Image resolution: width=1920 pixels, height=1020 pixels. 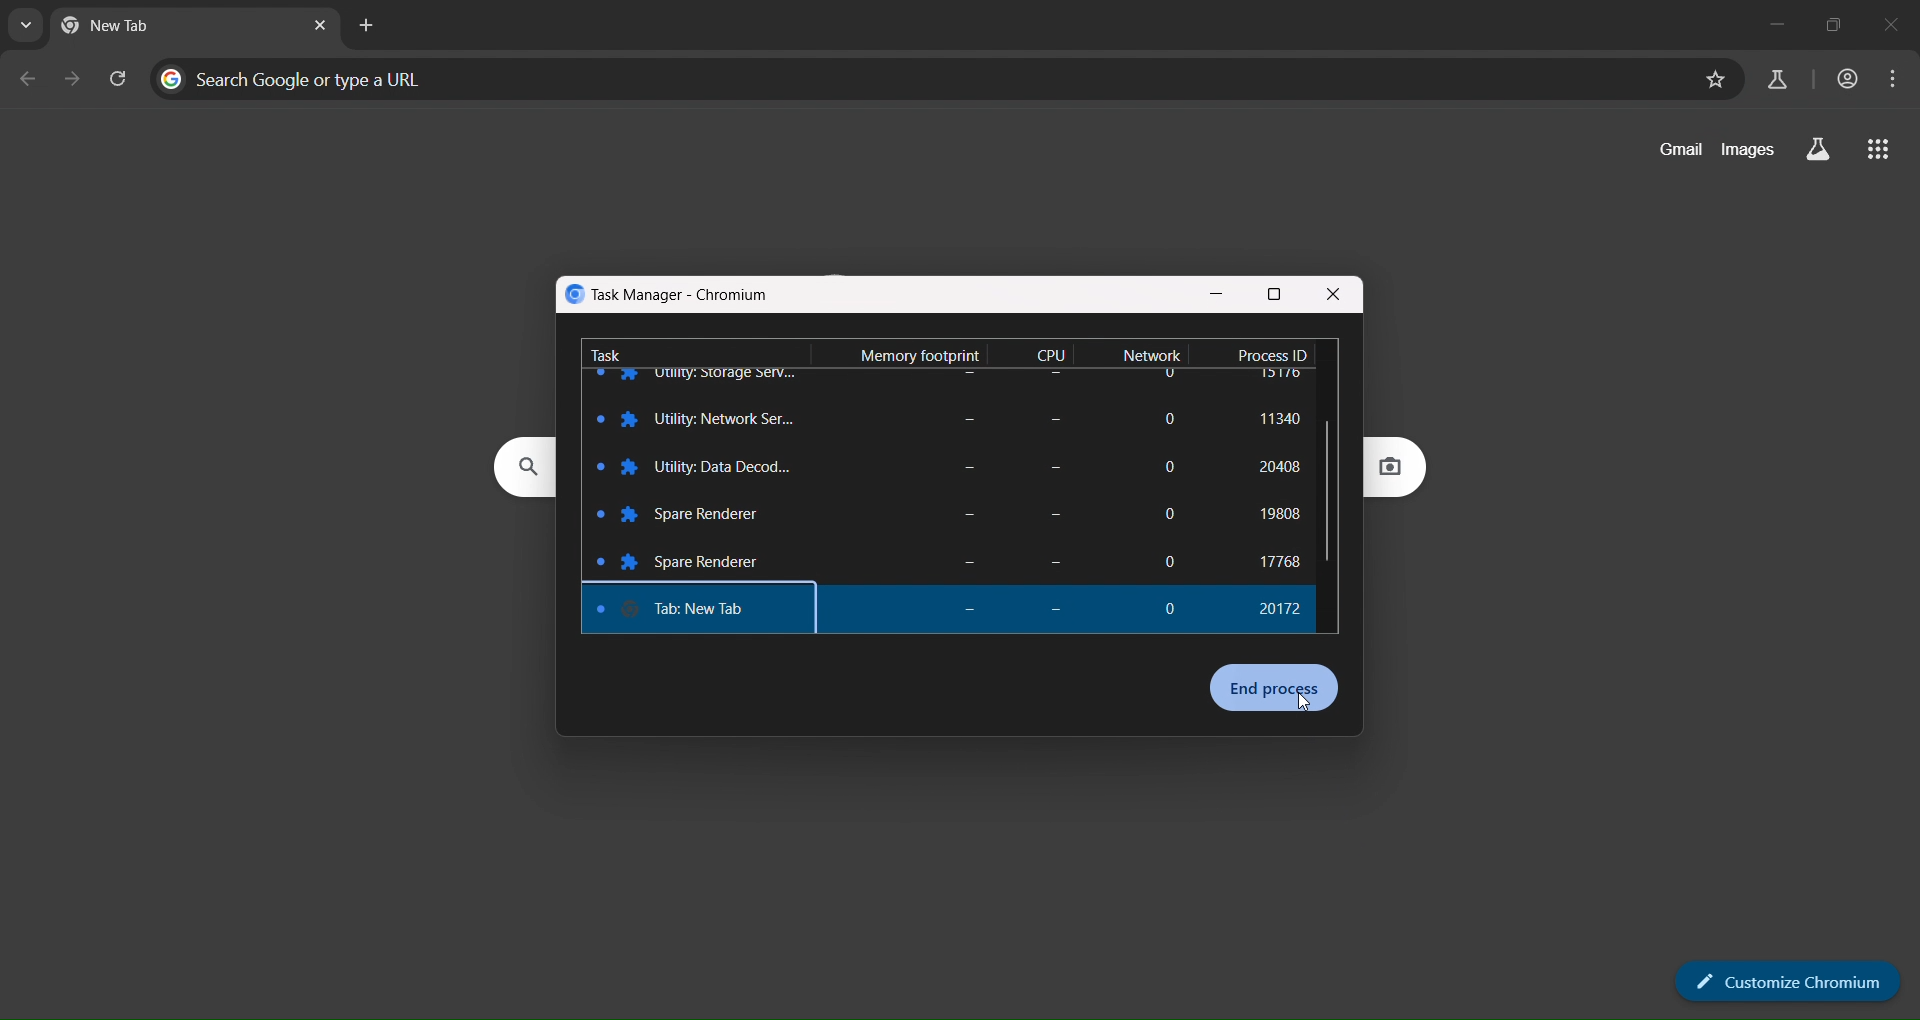 I want to click on current tab, so click(x=116, y=26).